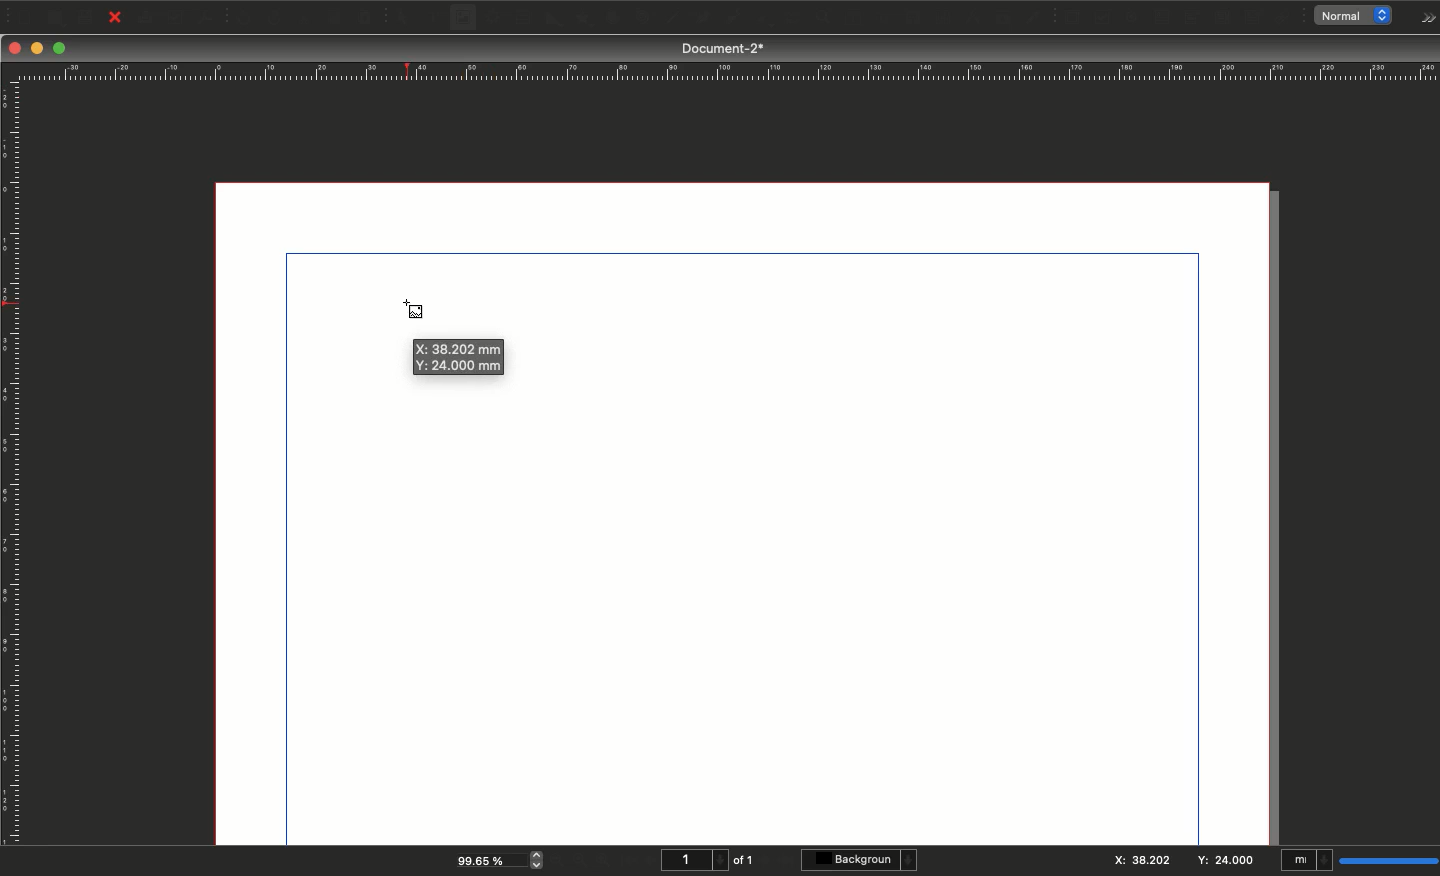 The width and height of the screenshot is (1440, 876). Describe the element at coordinates (1223, 18) in the screenshot. I see `PDF list box` at that location.